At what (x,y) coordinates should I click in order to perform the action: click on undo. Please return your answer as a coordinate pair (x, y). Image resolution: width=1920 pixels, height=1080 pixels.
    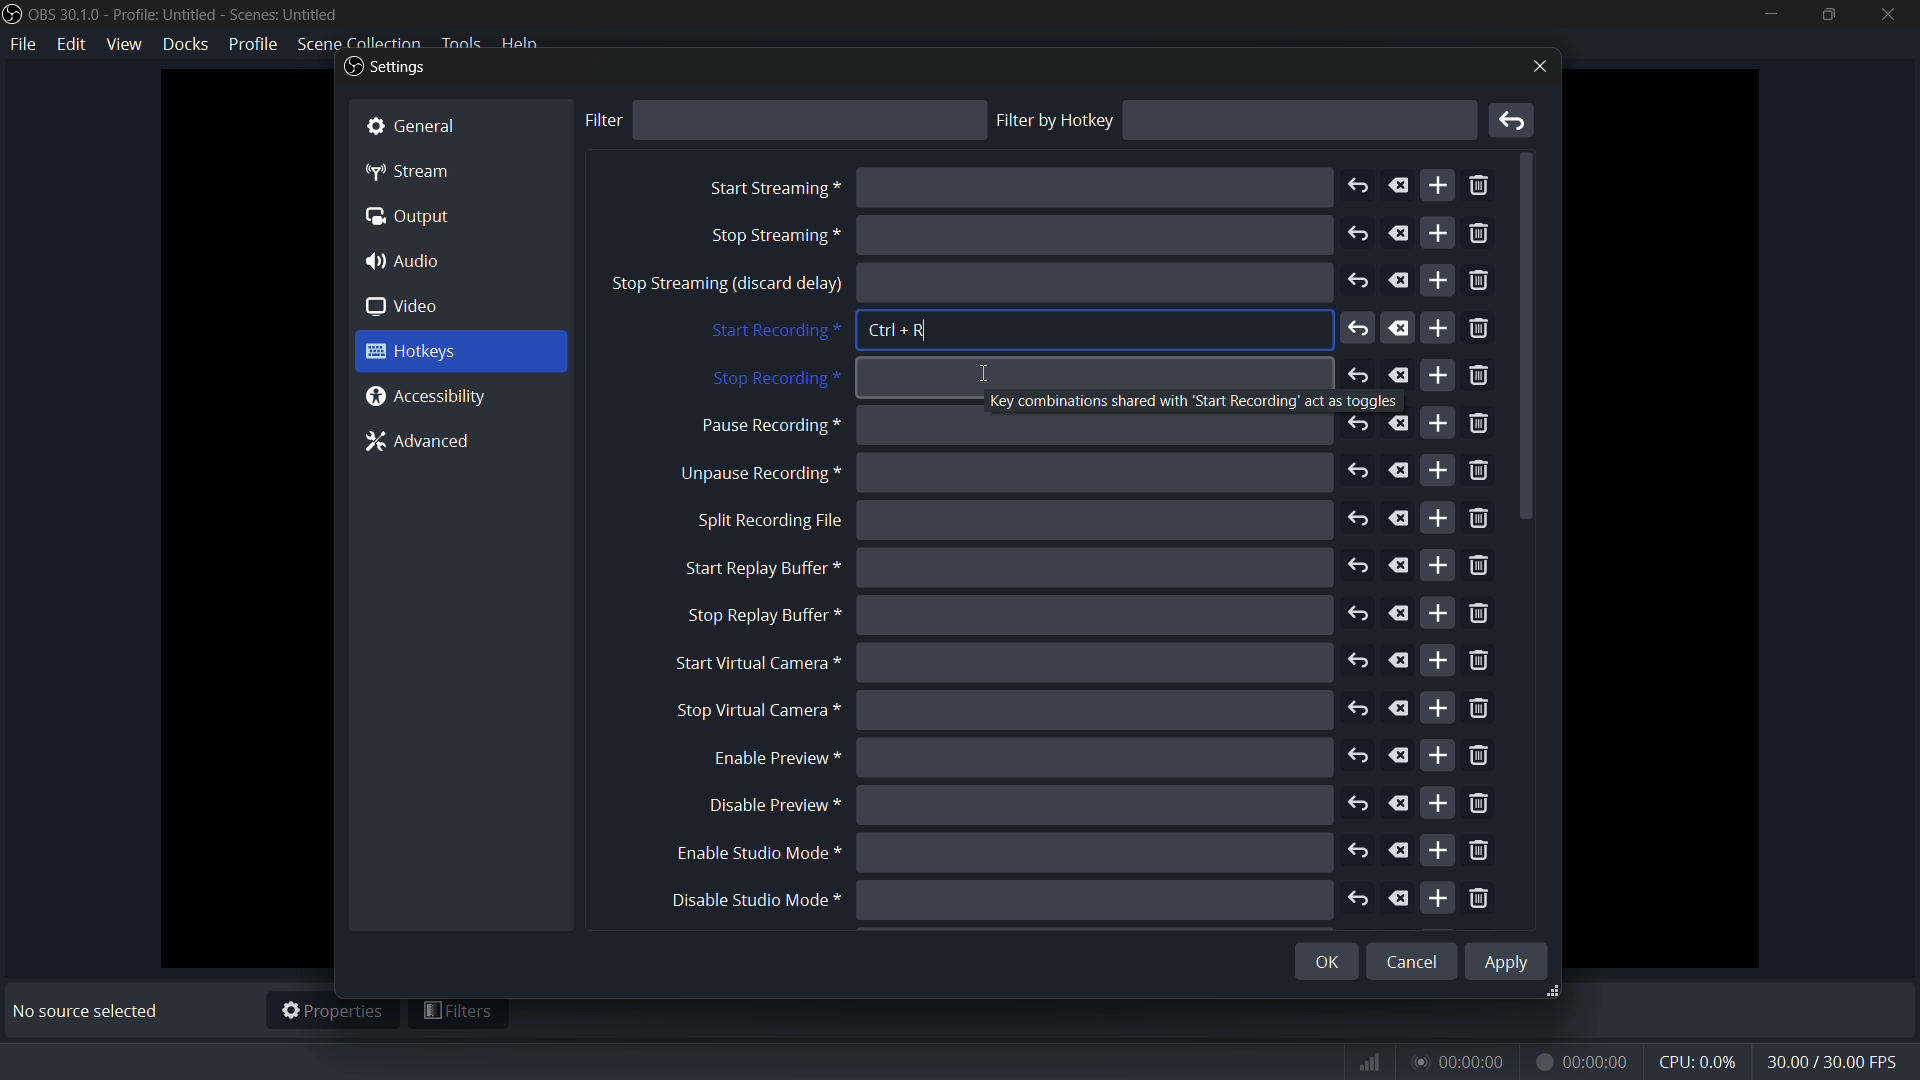
    Looking at the image, I should click on (1358, 234).